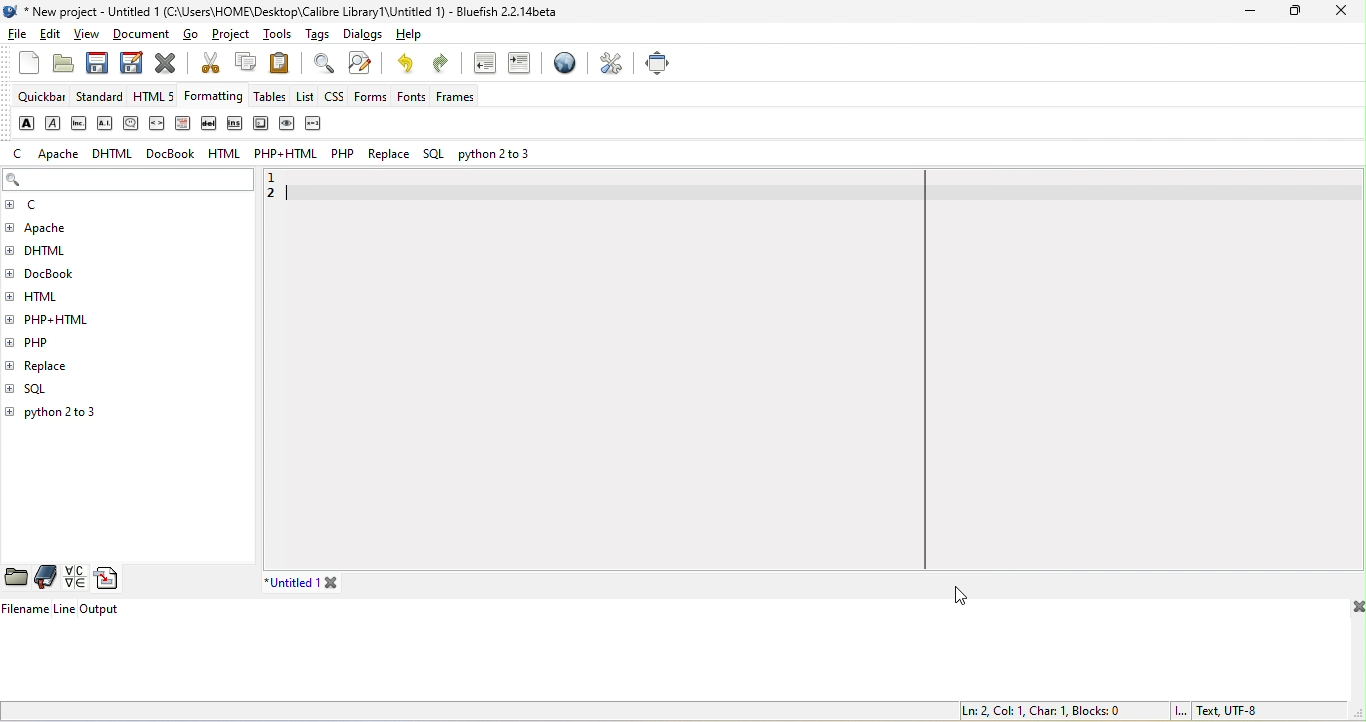 The width and height of the screenshot is (1366, 722). I want to click on charmap, so click(74, 578).